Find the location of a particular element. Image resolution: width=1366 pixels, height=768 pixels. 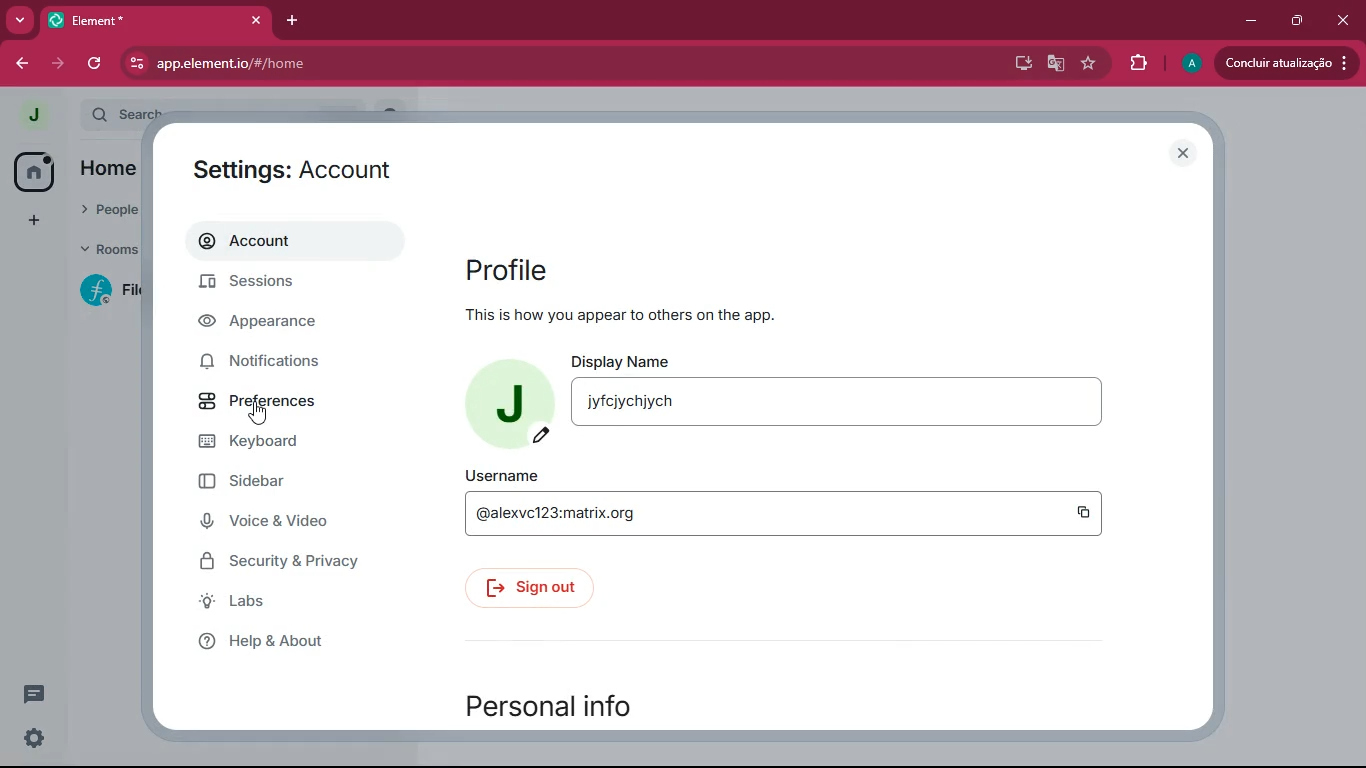

app.element.io/#/home is located at coordinates (365, 63).